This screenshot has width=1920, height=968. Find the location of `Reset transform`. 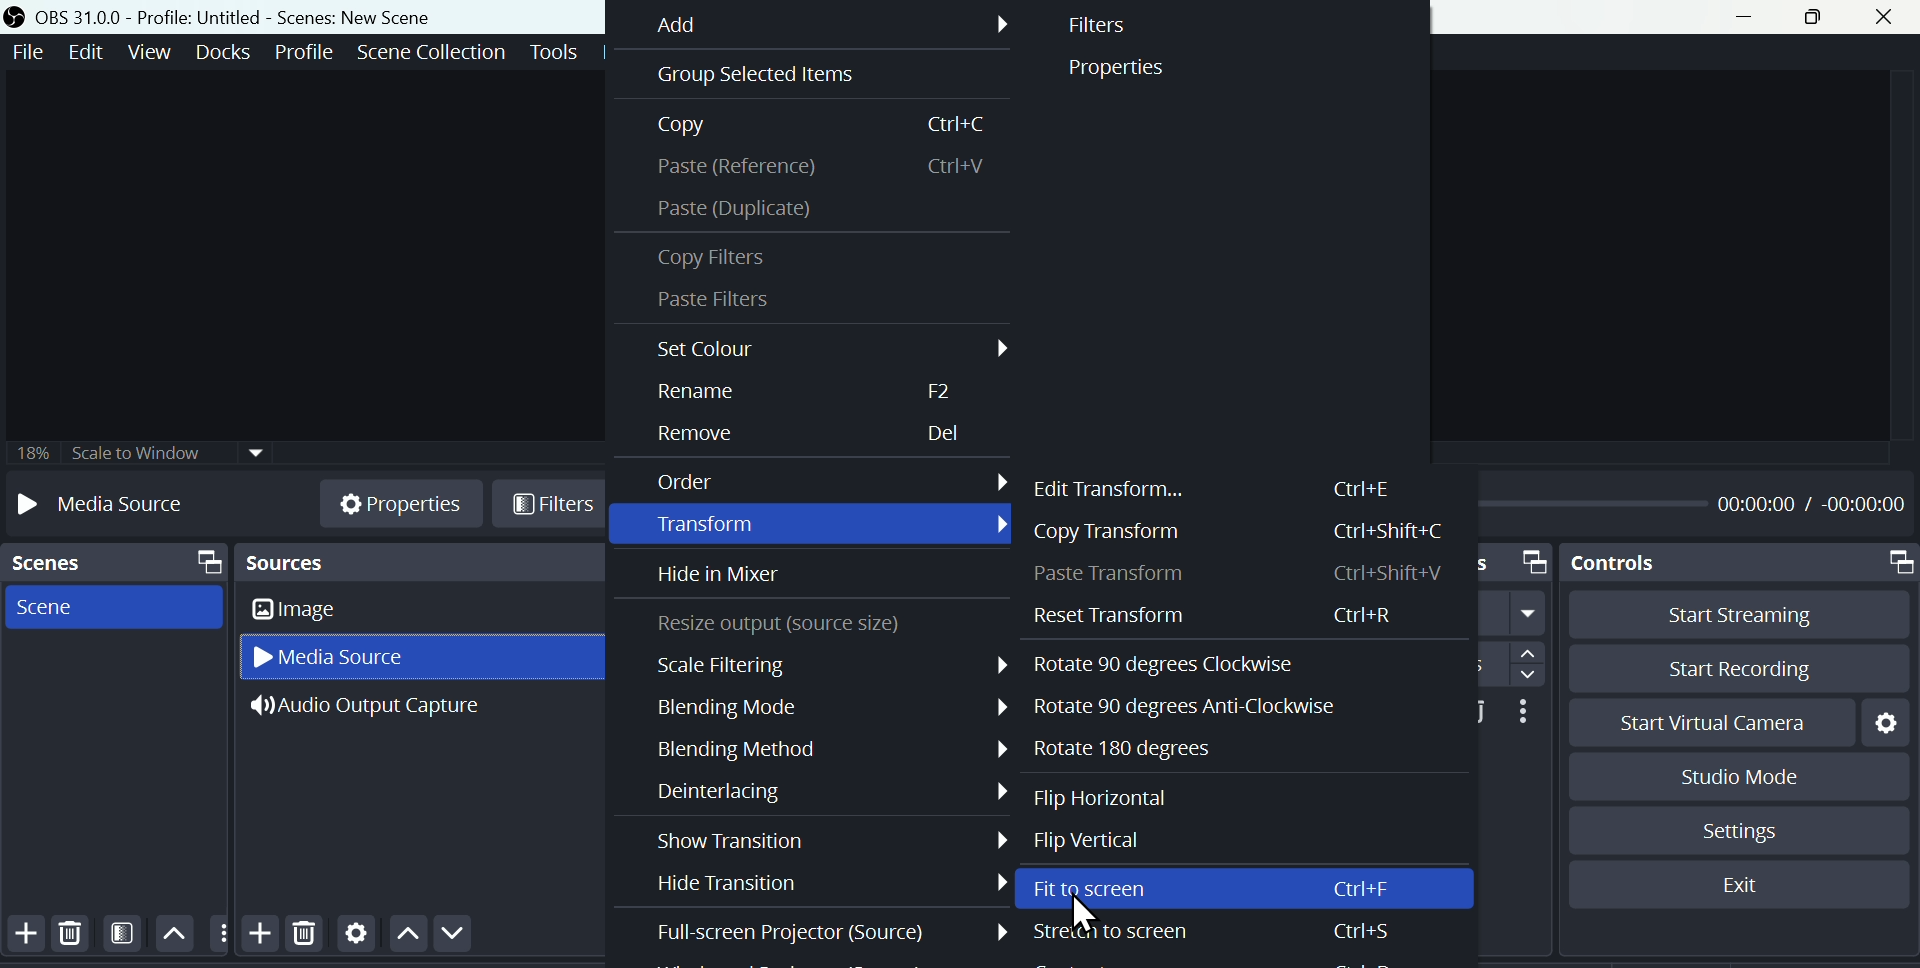

Reset transform is located at coordinates (1221, 617).